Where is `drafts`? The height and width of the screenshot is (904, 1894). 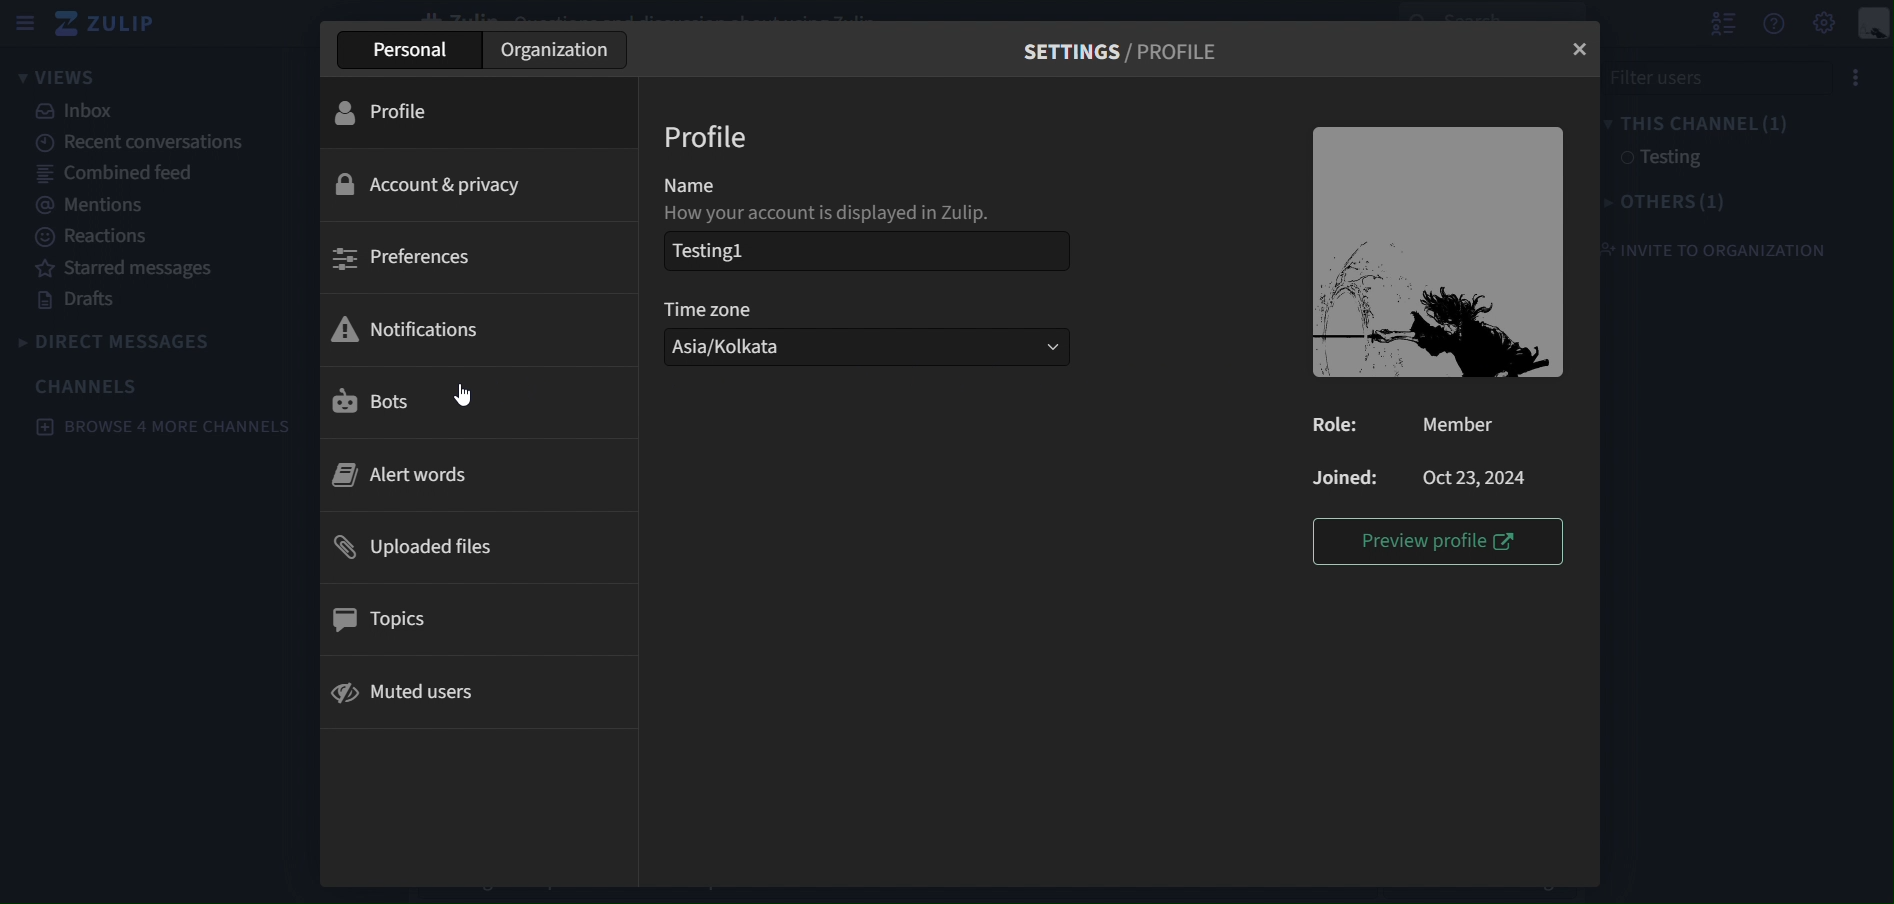 drafts is located at coordinates (82, 303).